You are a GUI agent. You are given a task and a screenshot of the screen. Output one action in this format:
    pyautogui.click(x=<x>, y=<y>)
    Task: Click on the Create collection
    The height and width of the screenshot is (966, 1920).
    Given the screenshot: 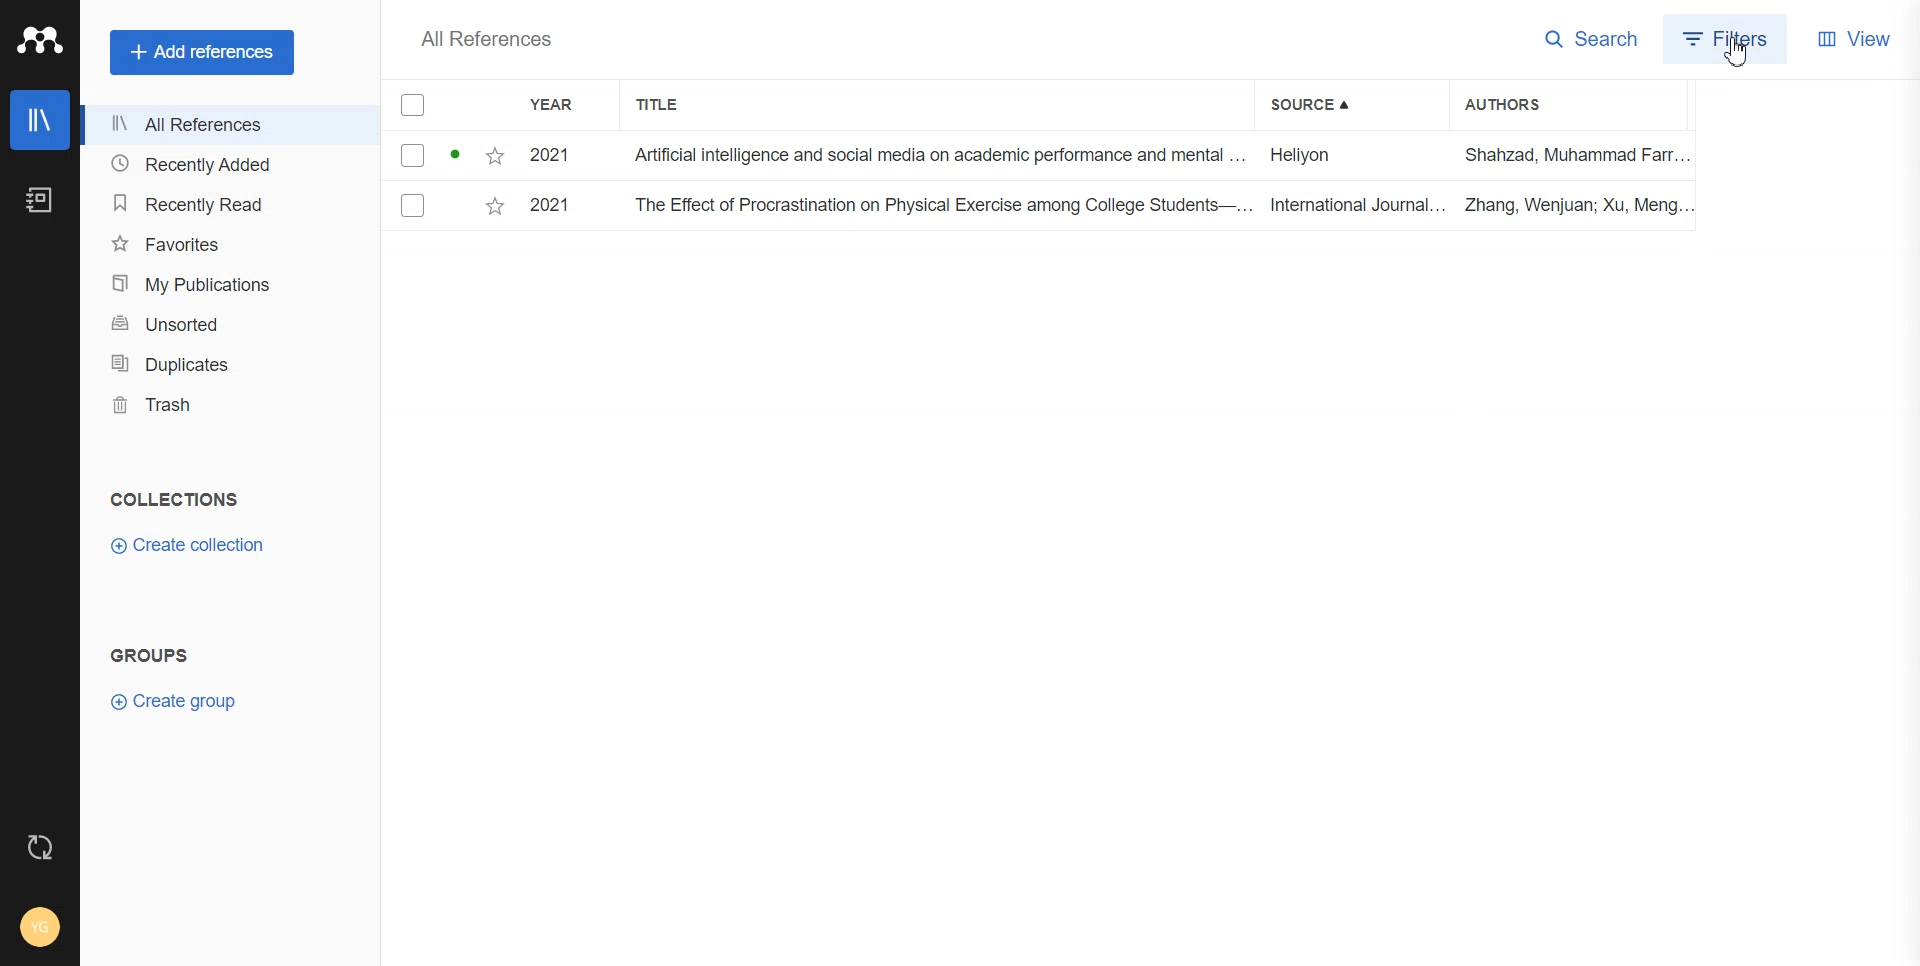 What is the action you would take?
    pyautogui.click(x=189, y=544)
    